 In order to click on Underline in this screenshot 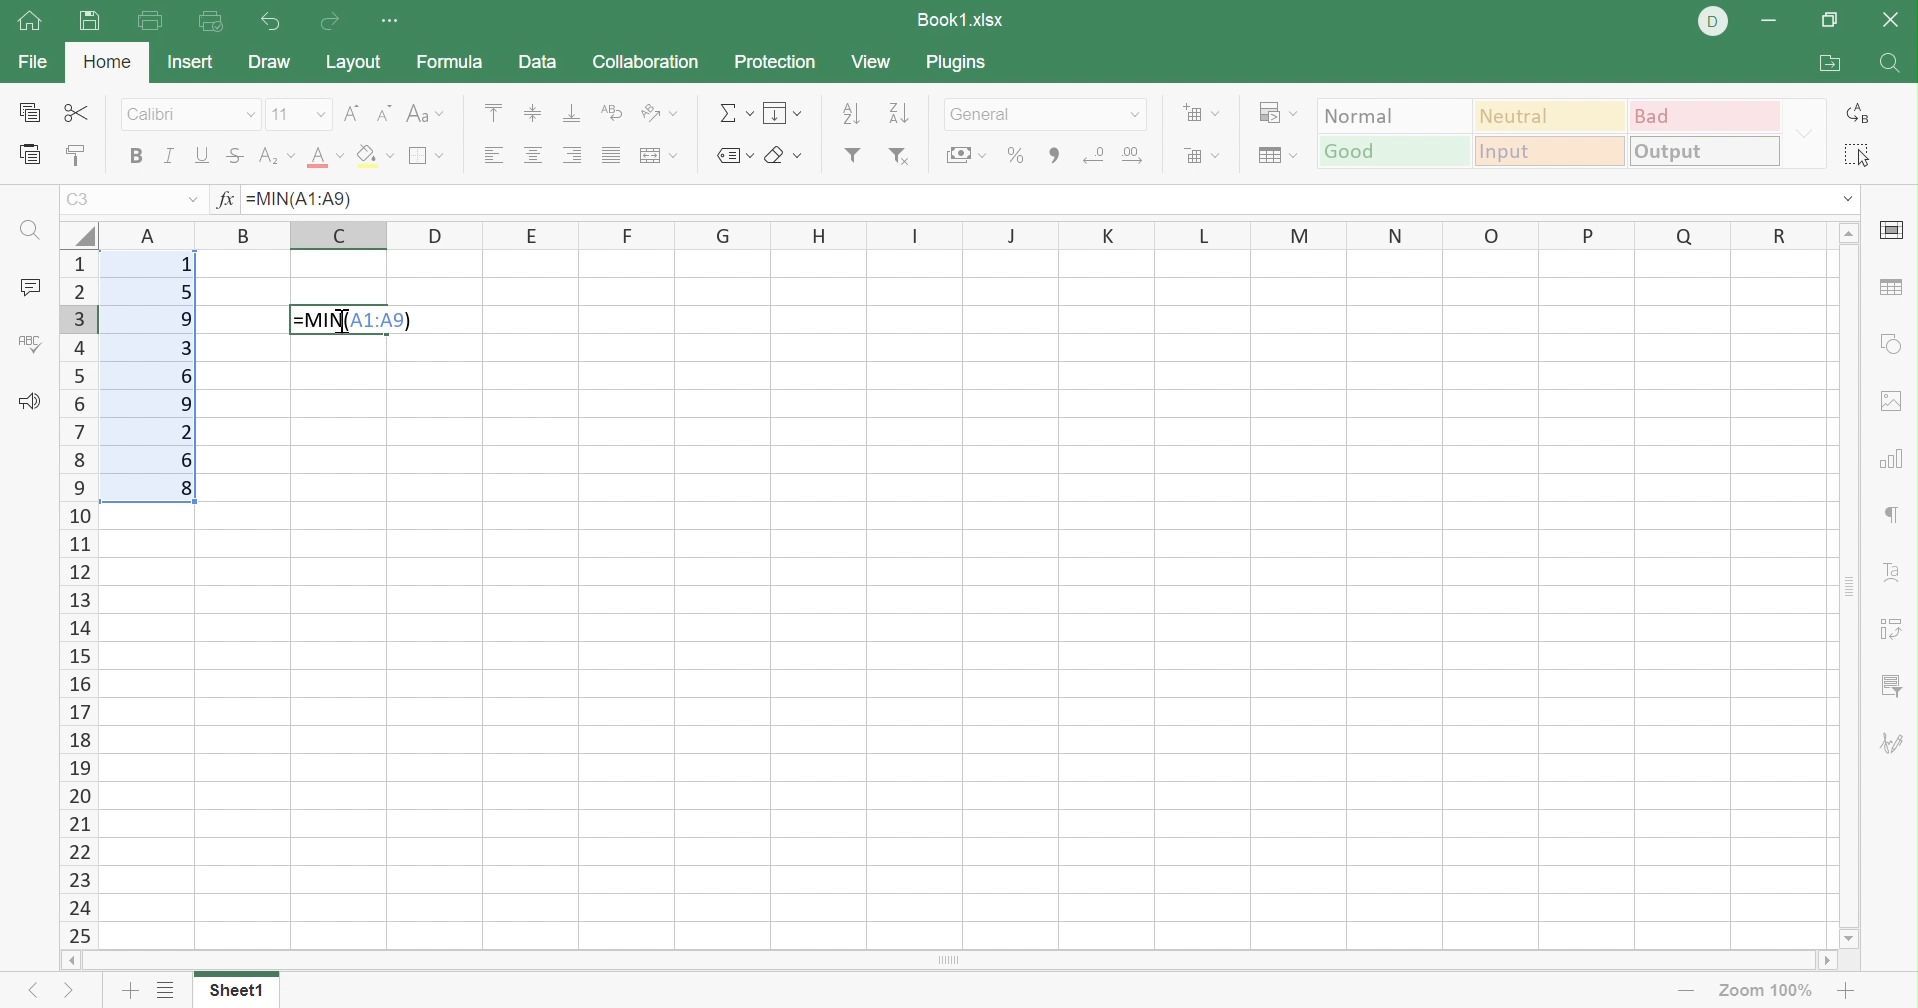, I will do `click(203, 158)`.